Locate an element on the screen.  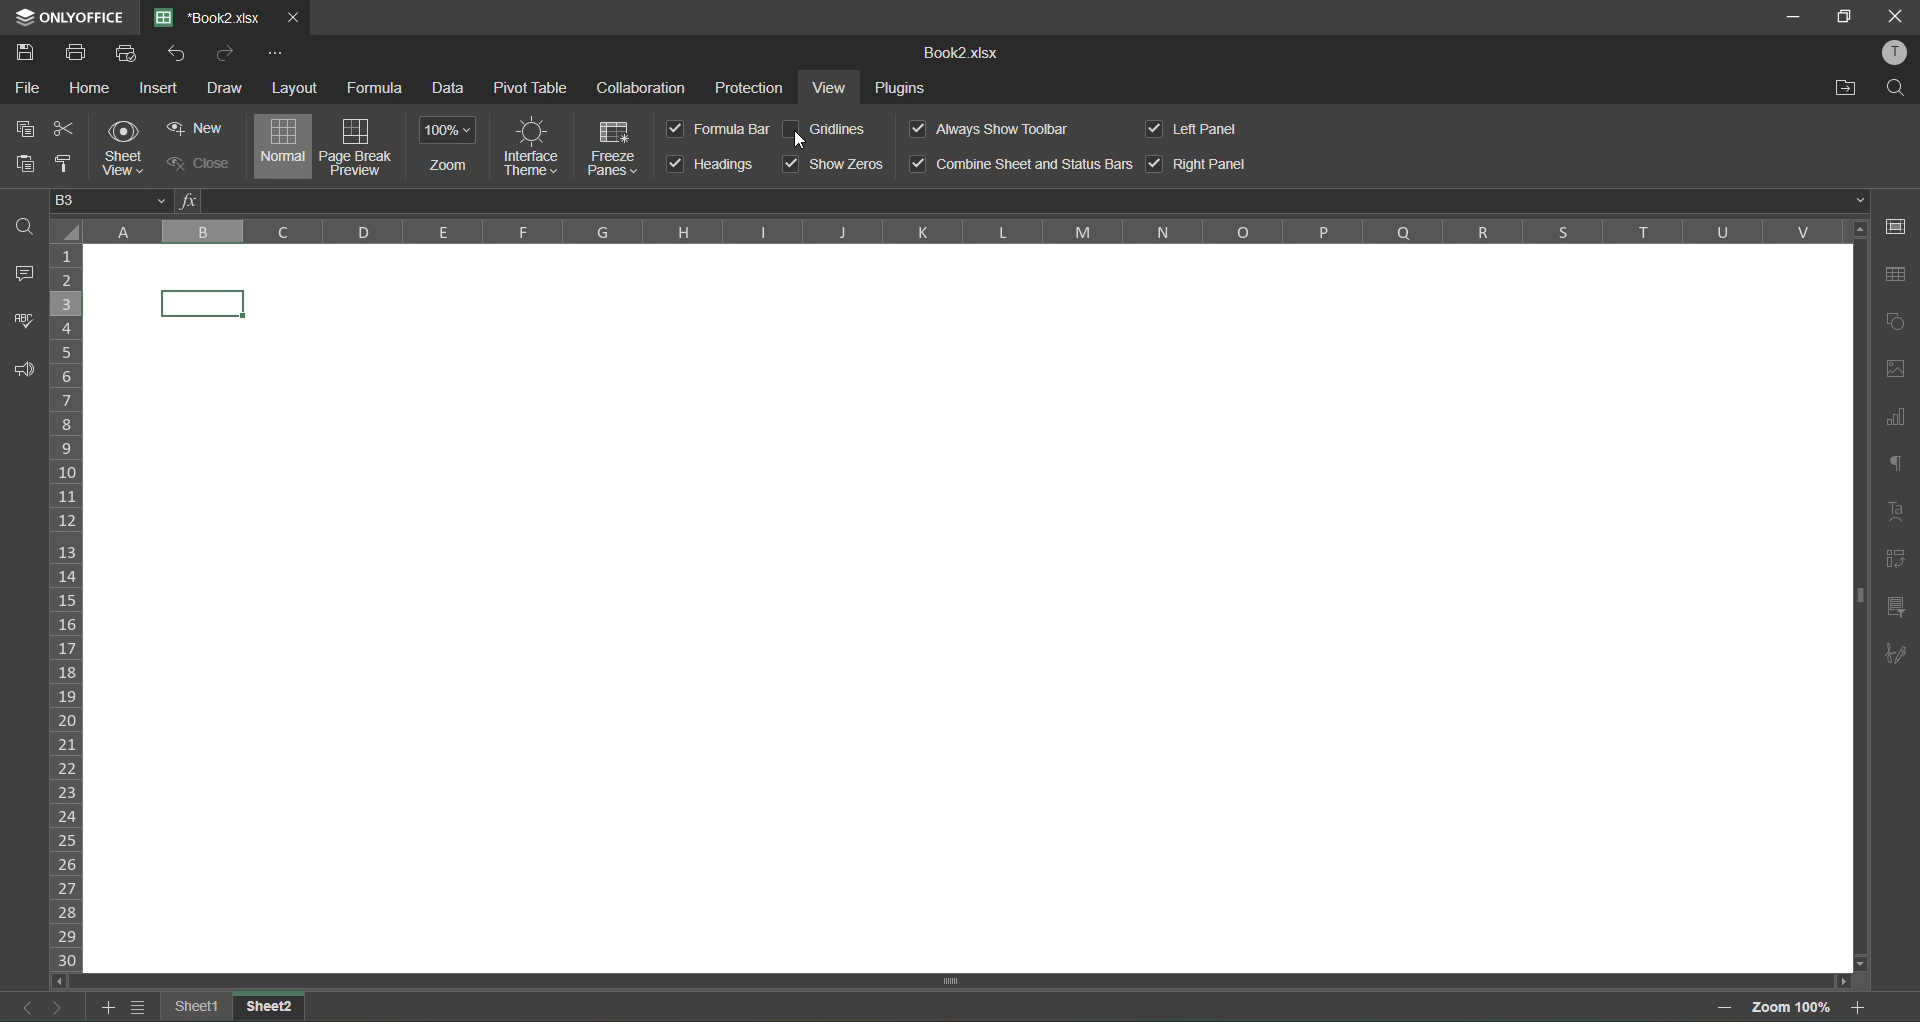
layout is located at coordinates (296, 88).